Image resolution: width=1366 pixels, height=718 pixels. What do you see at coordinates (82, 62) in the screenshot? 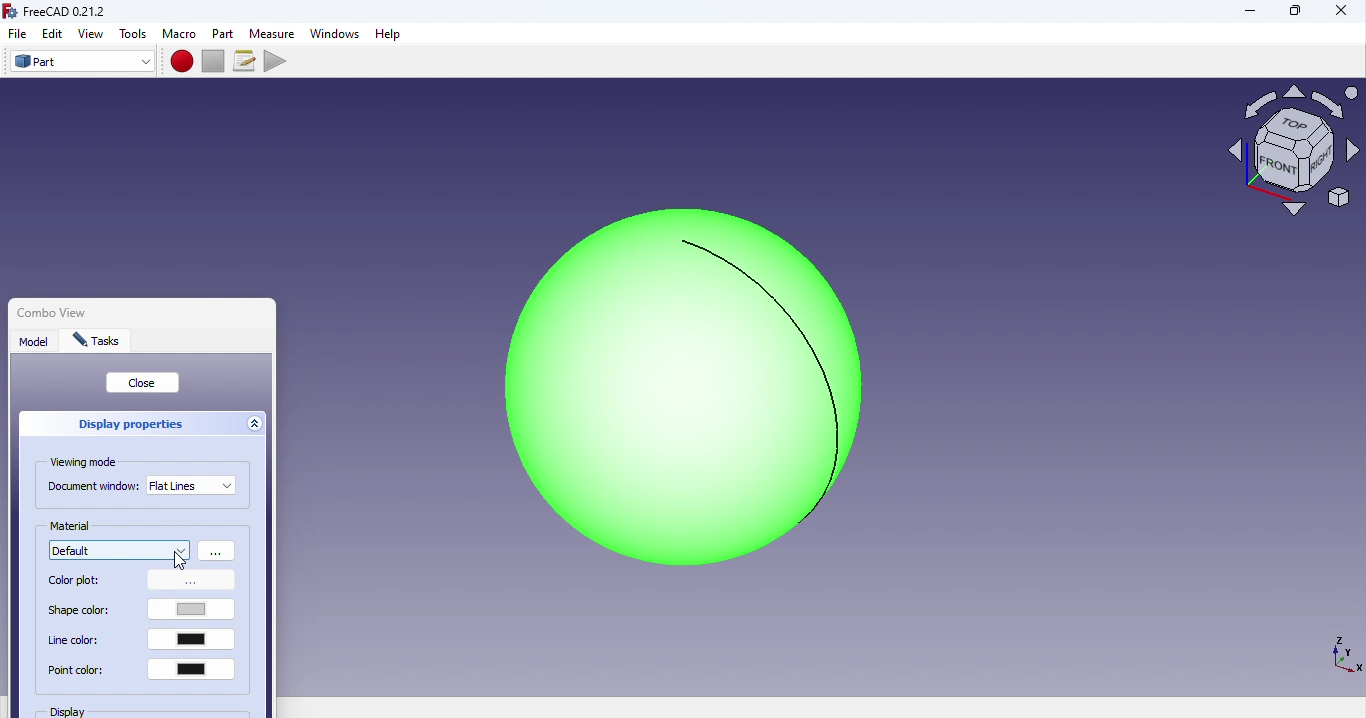
I see `Part` at bounding box center [82, 62].